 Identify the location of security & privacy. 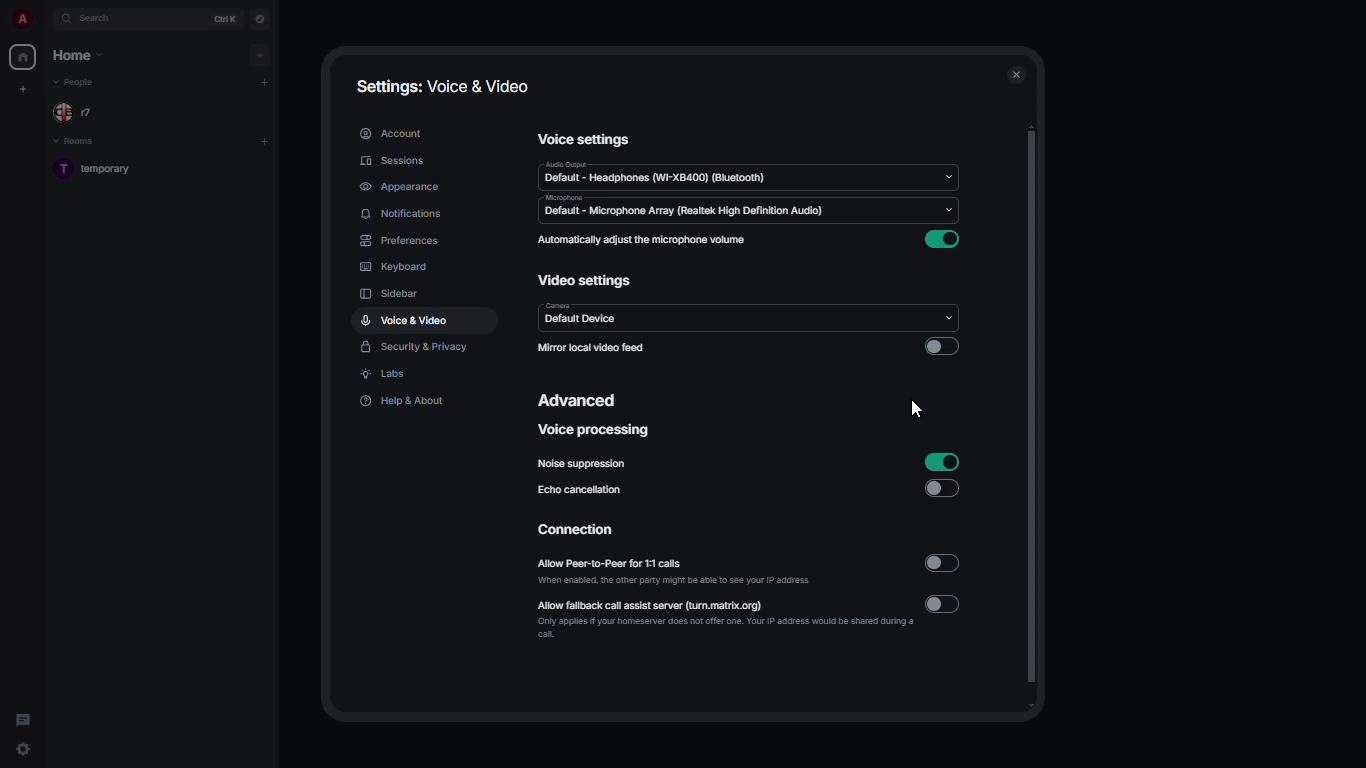
(415, 349).